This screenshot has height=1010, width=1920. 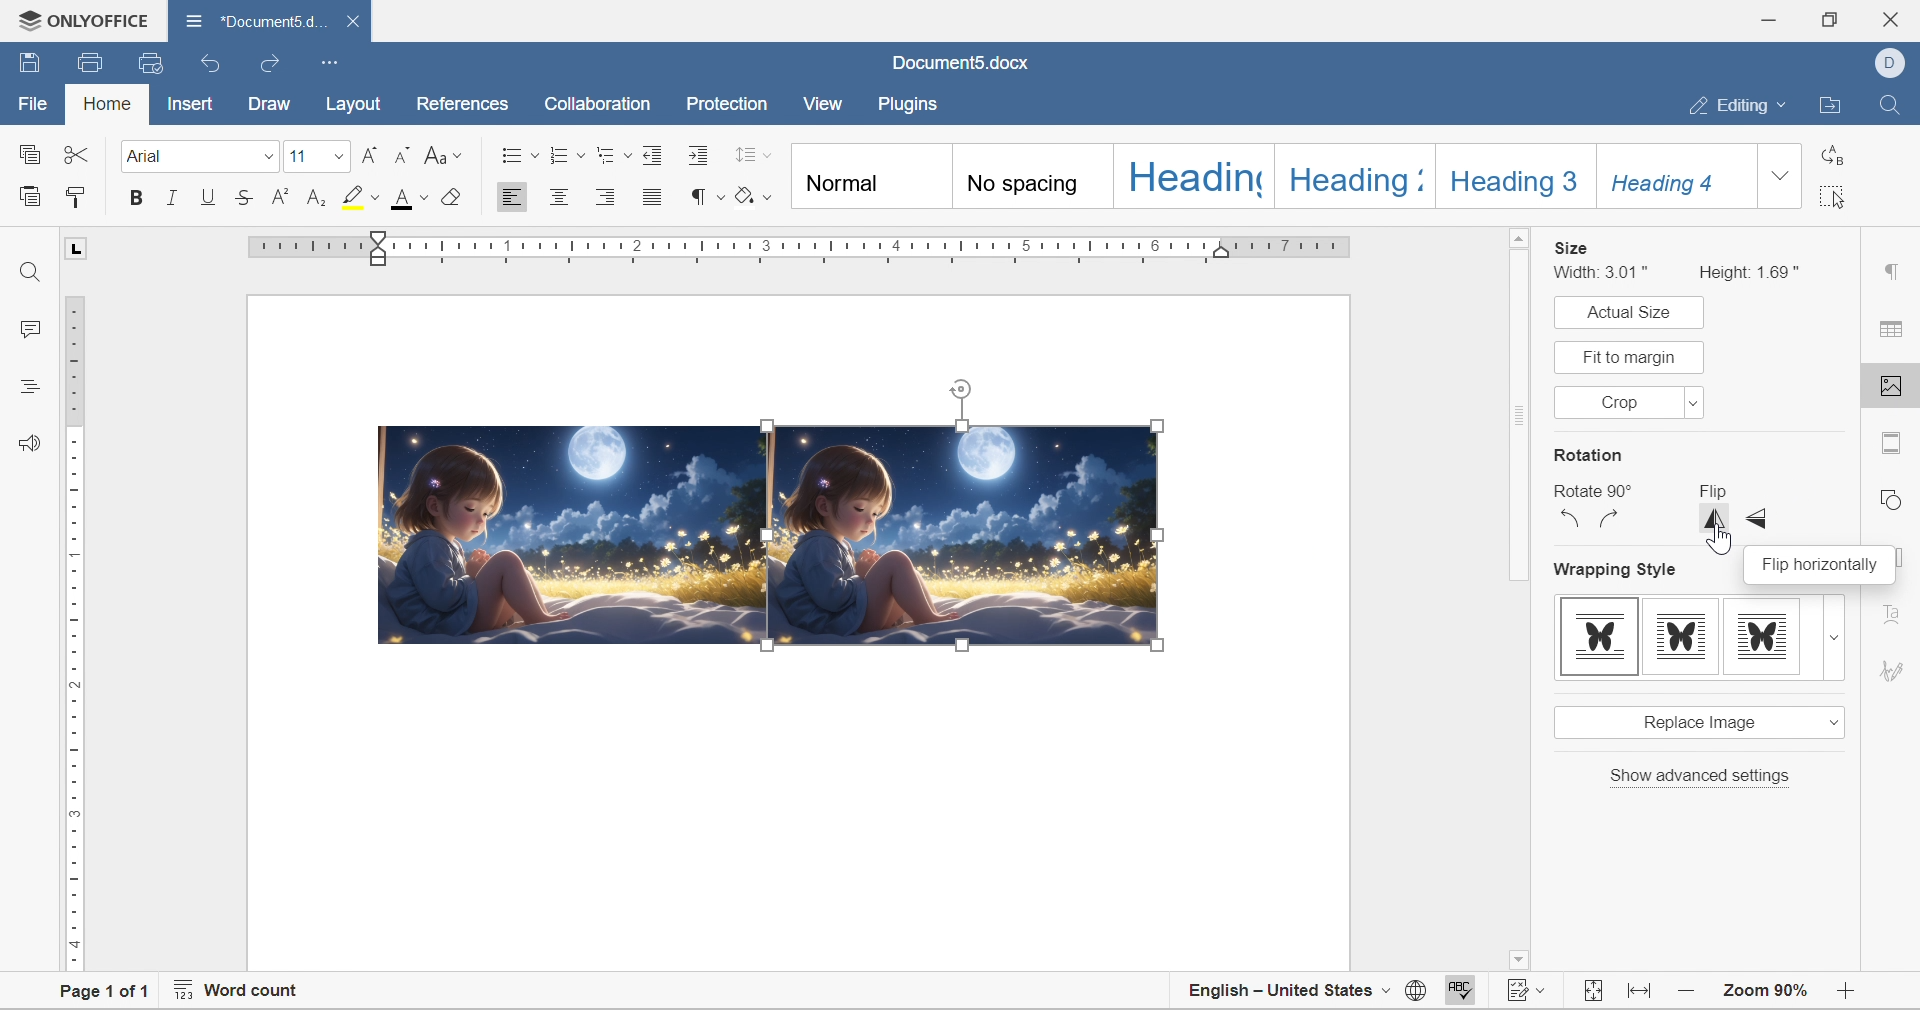 What do you see at coordinates (1830, 721) in the screenshot?
I see `drop down` at bounding box center [1830, 721].